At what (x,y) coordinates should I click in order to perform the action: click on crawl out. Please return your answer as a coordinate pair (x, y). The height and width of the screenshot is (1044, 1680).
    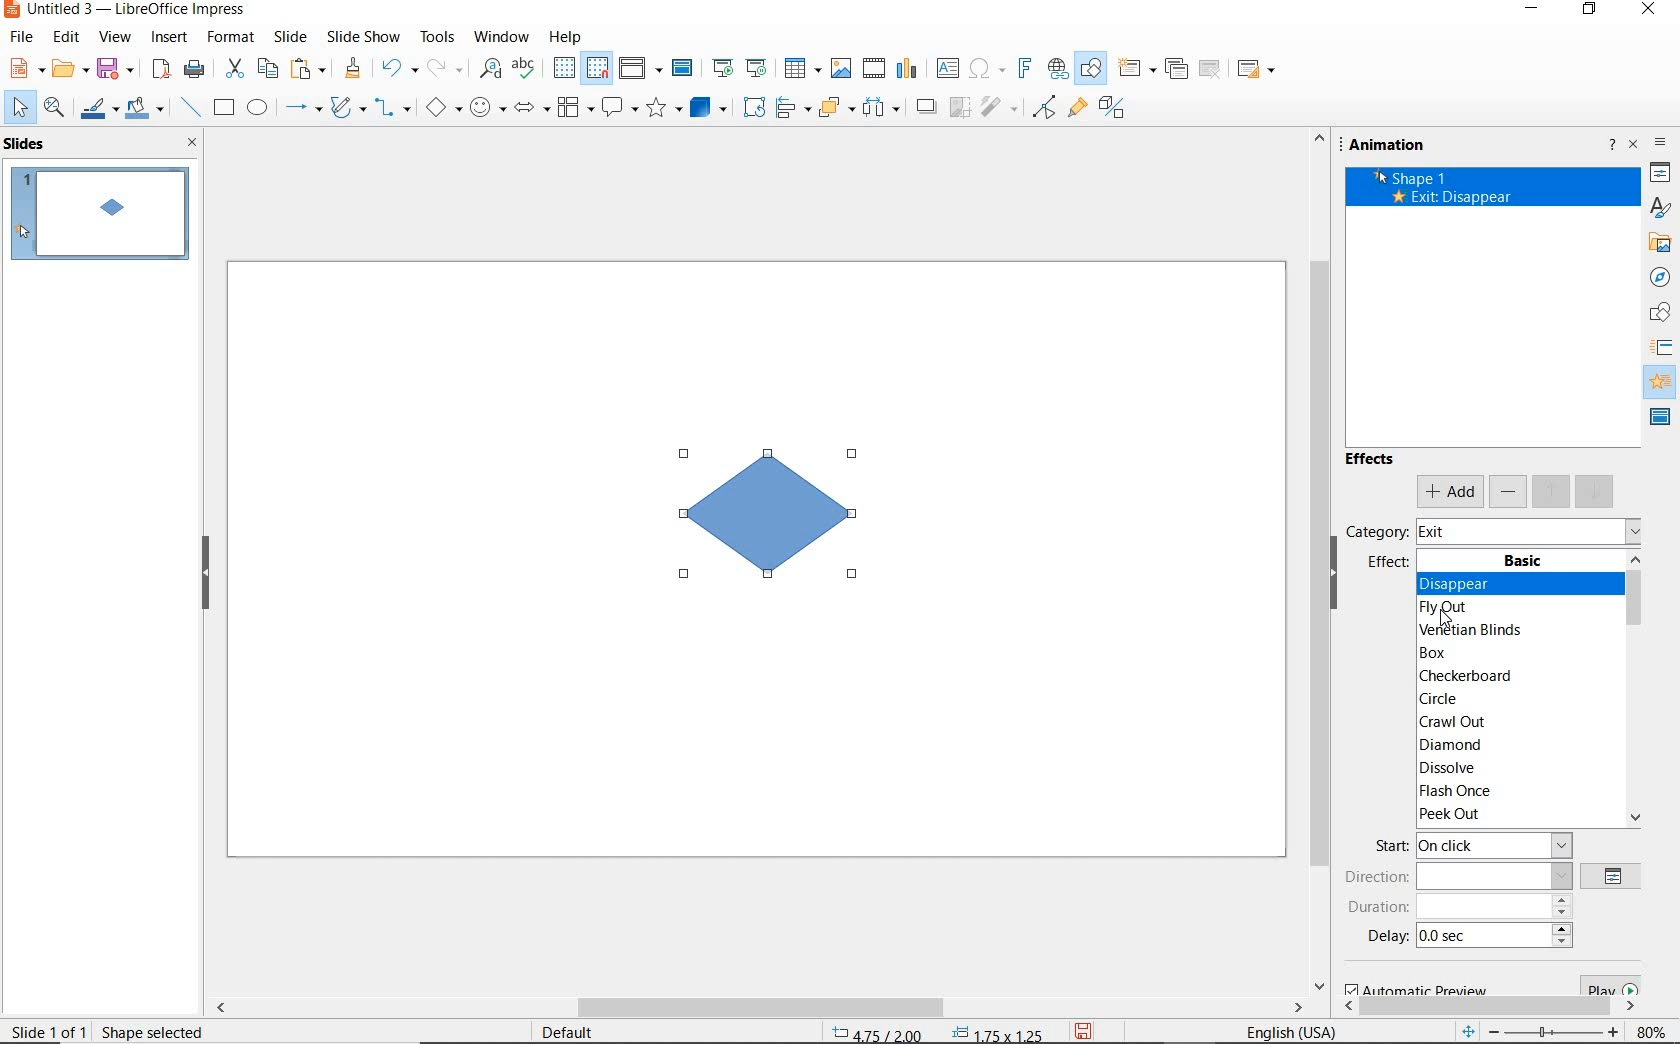
    Looking at the image, I should click on (1510, 723).